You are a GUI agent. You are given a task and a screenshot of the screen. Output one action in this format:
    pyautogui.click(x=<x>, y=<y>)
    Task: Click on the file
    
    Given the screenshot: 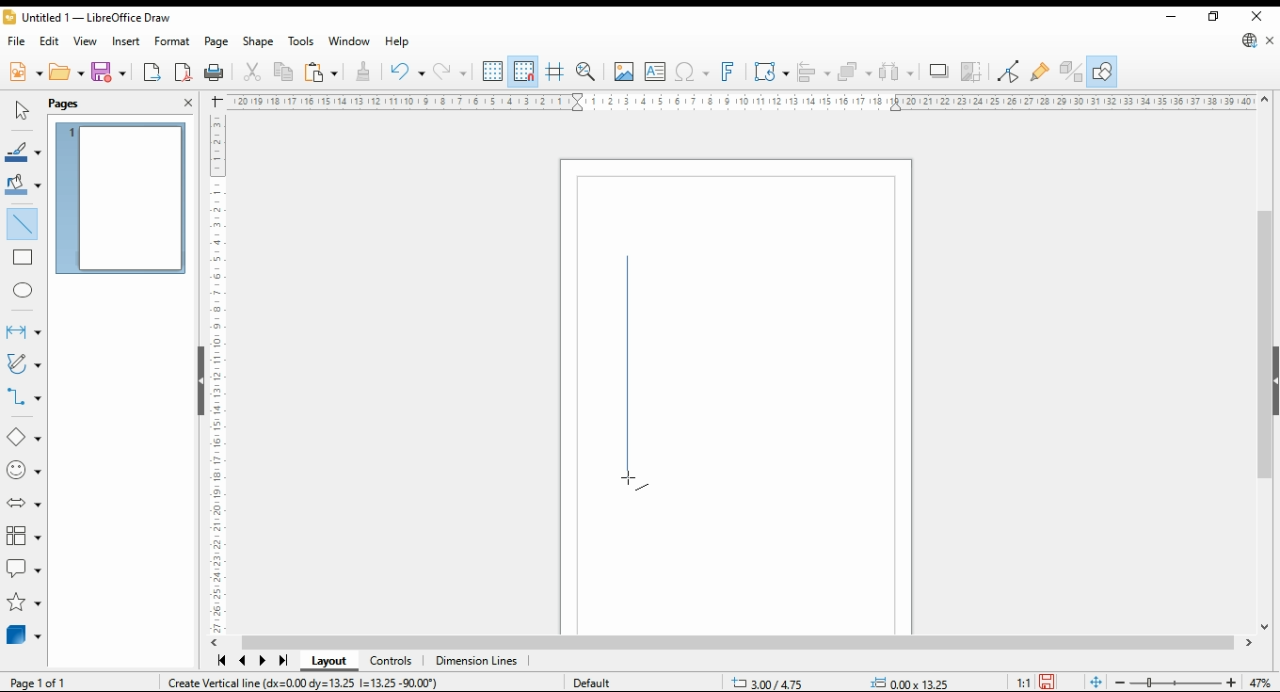 What is the action you would take?
    pyautogui.click(x=18, y=41)
    